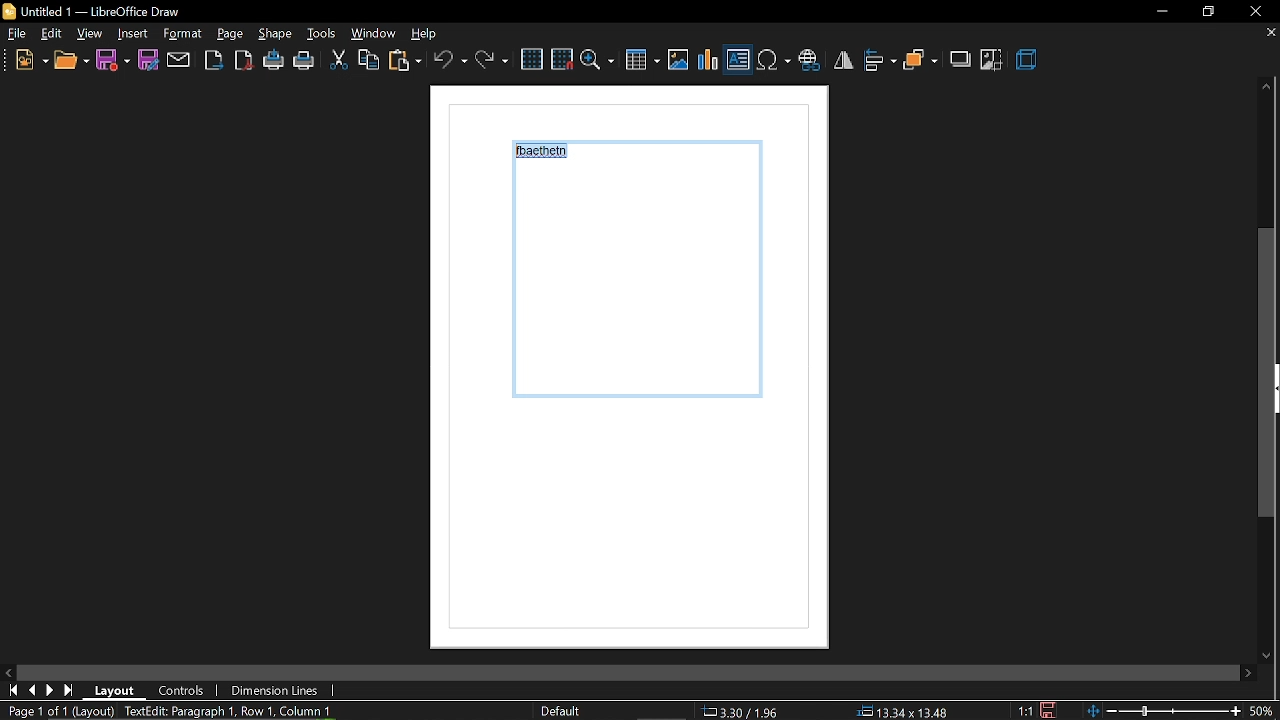  What do you see at coordinates (322, 33) in the screenshot?
I see `tools` at bounding box center [322, 33].